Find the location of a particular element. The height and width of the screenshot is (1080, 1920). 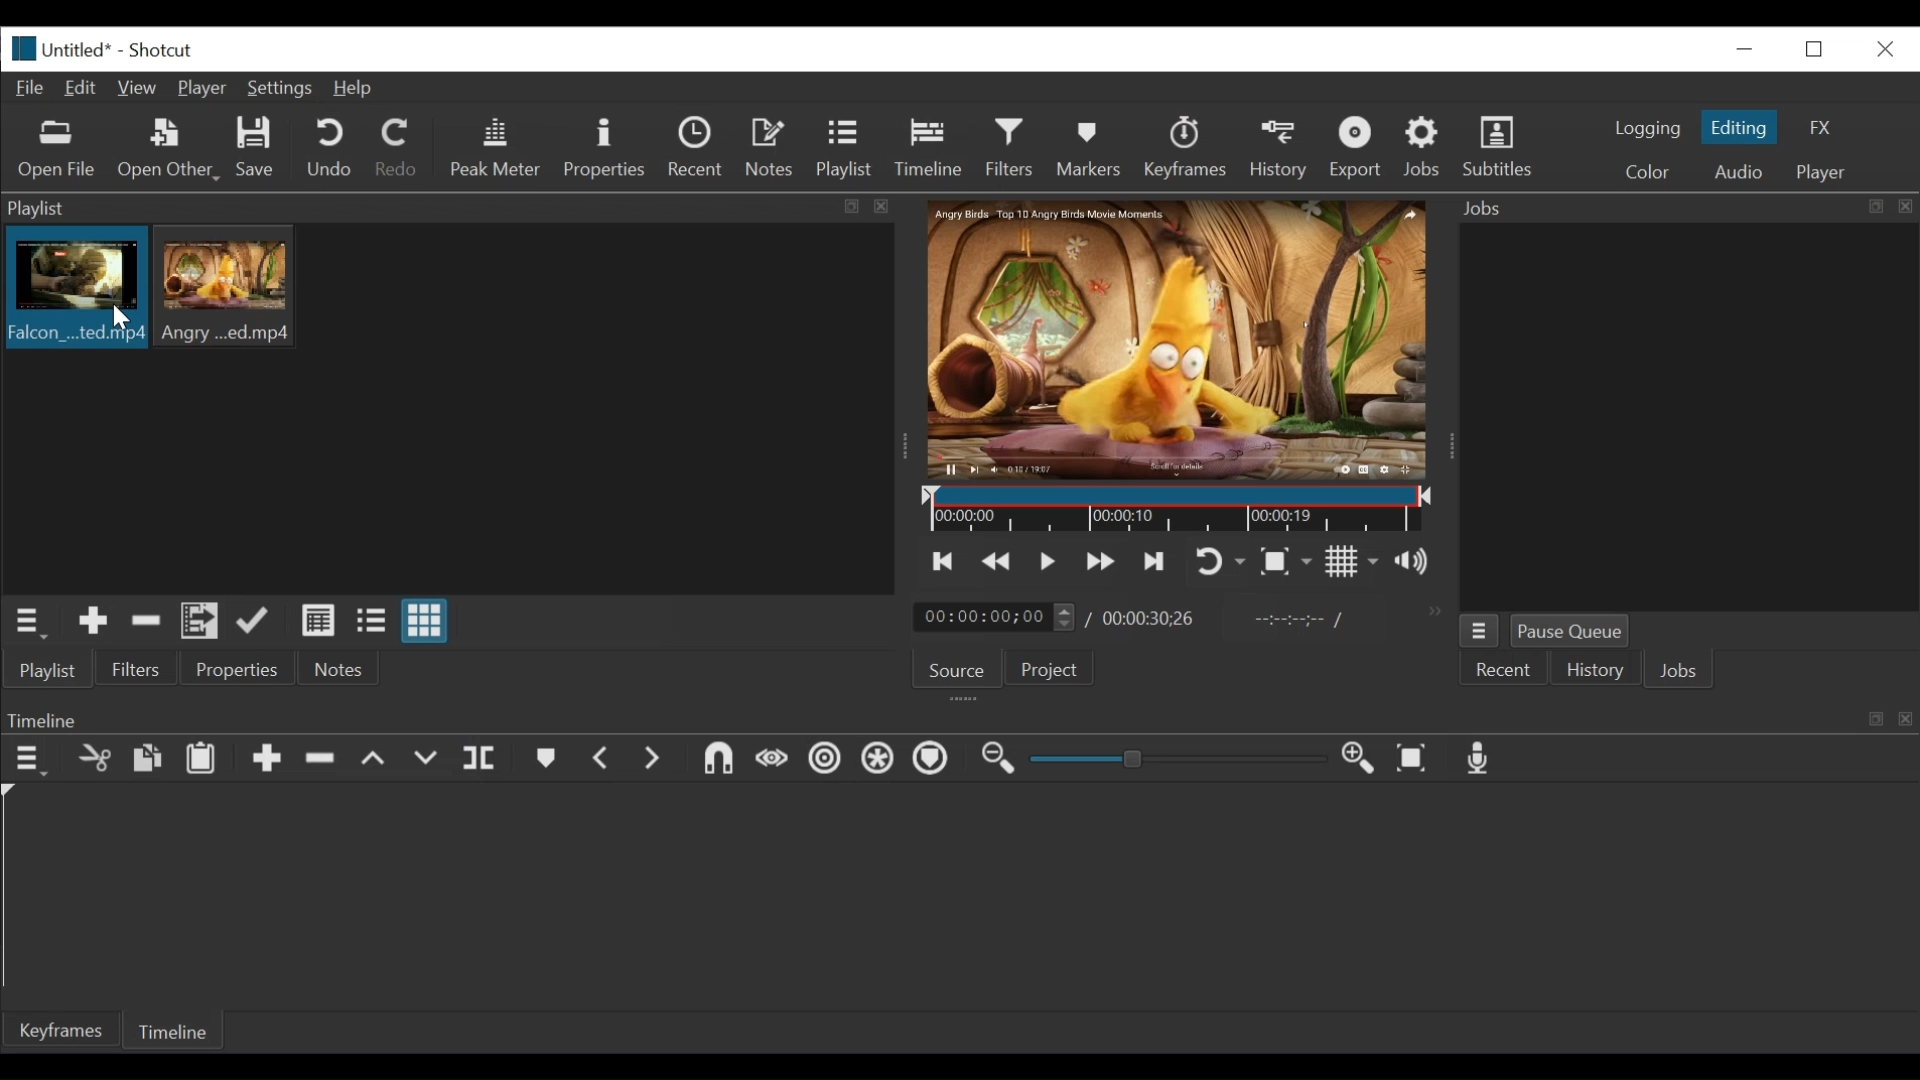

next marker is located at coordinates (656, 760).